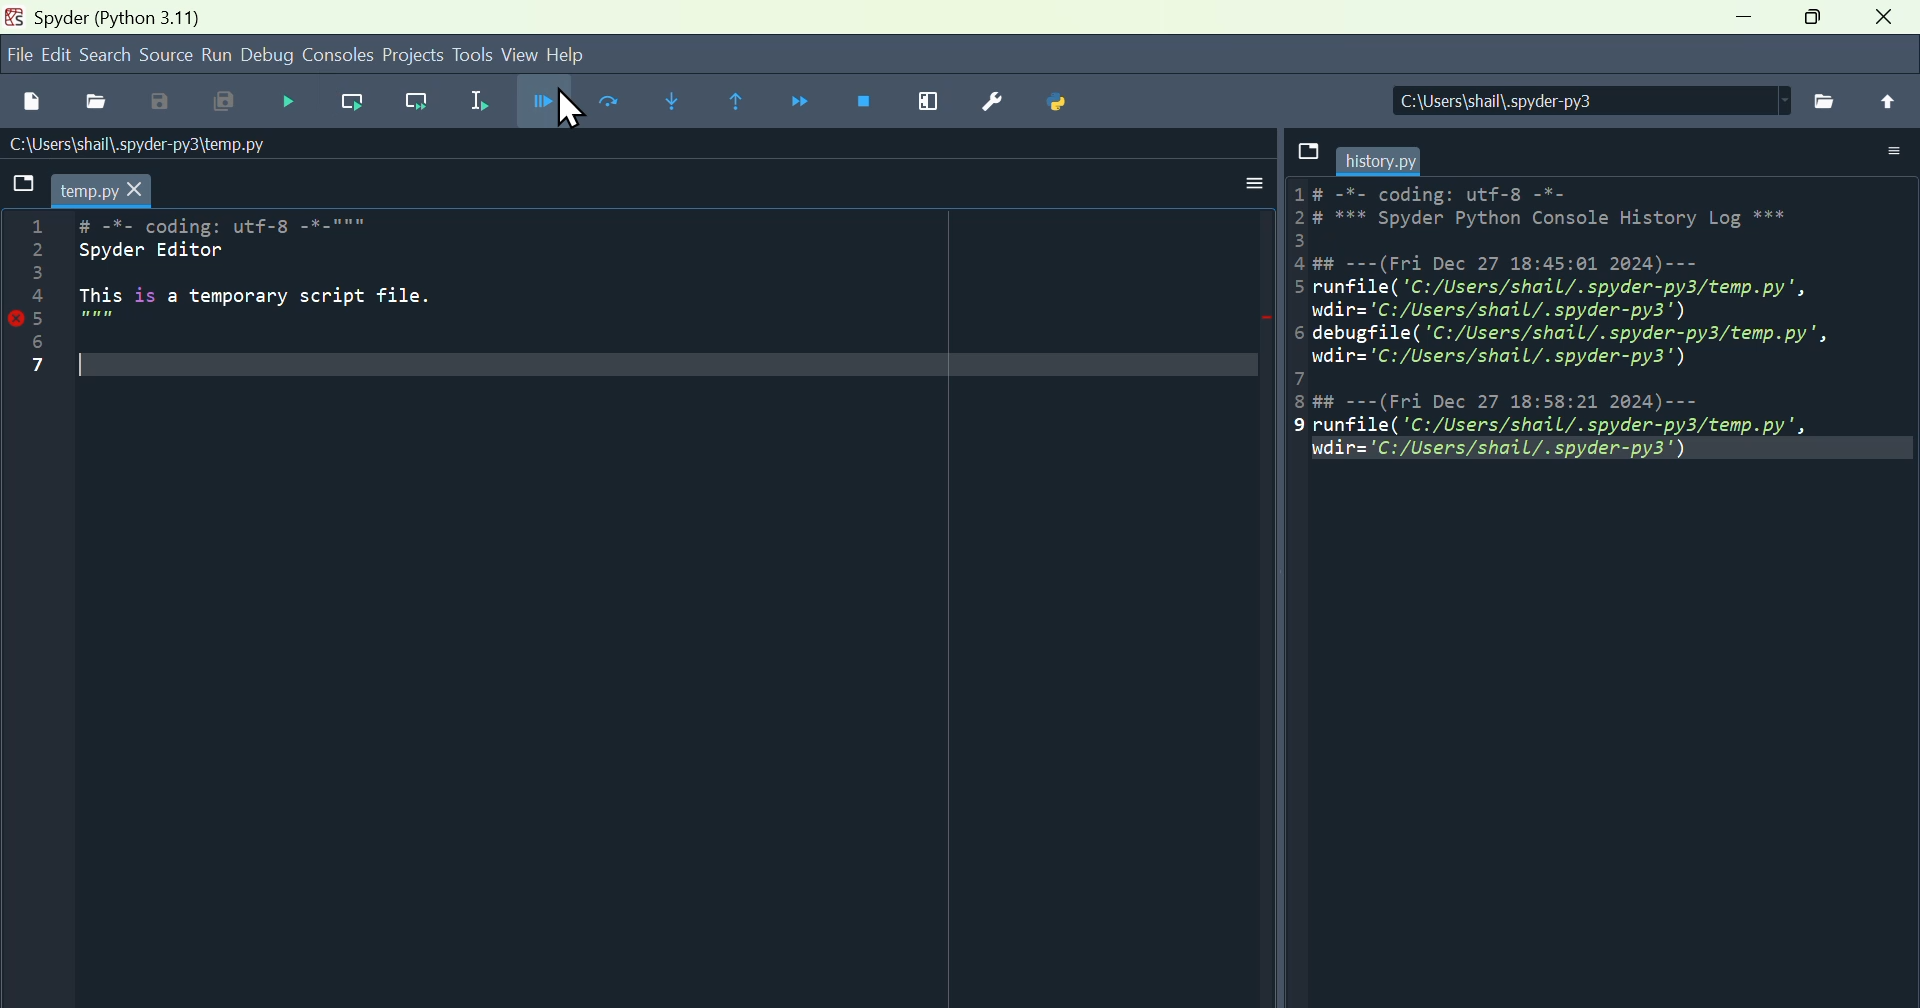  What do you see at coordinates (605, 100) in the screenshot?
I see `run current cell` at bounding box center [605, 100].